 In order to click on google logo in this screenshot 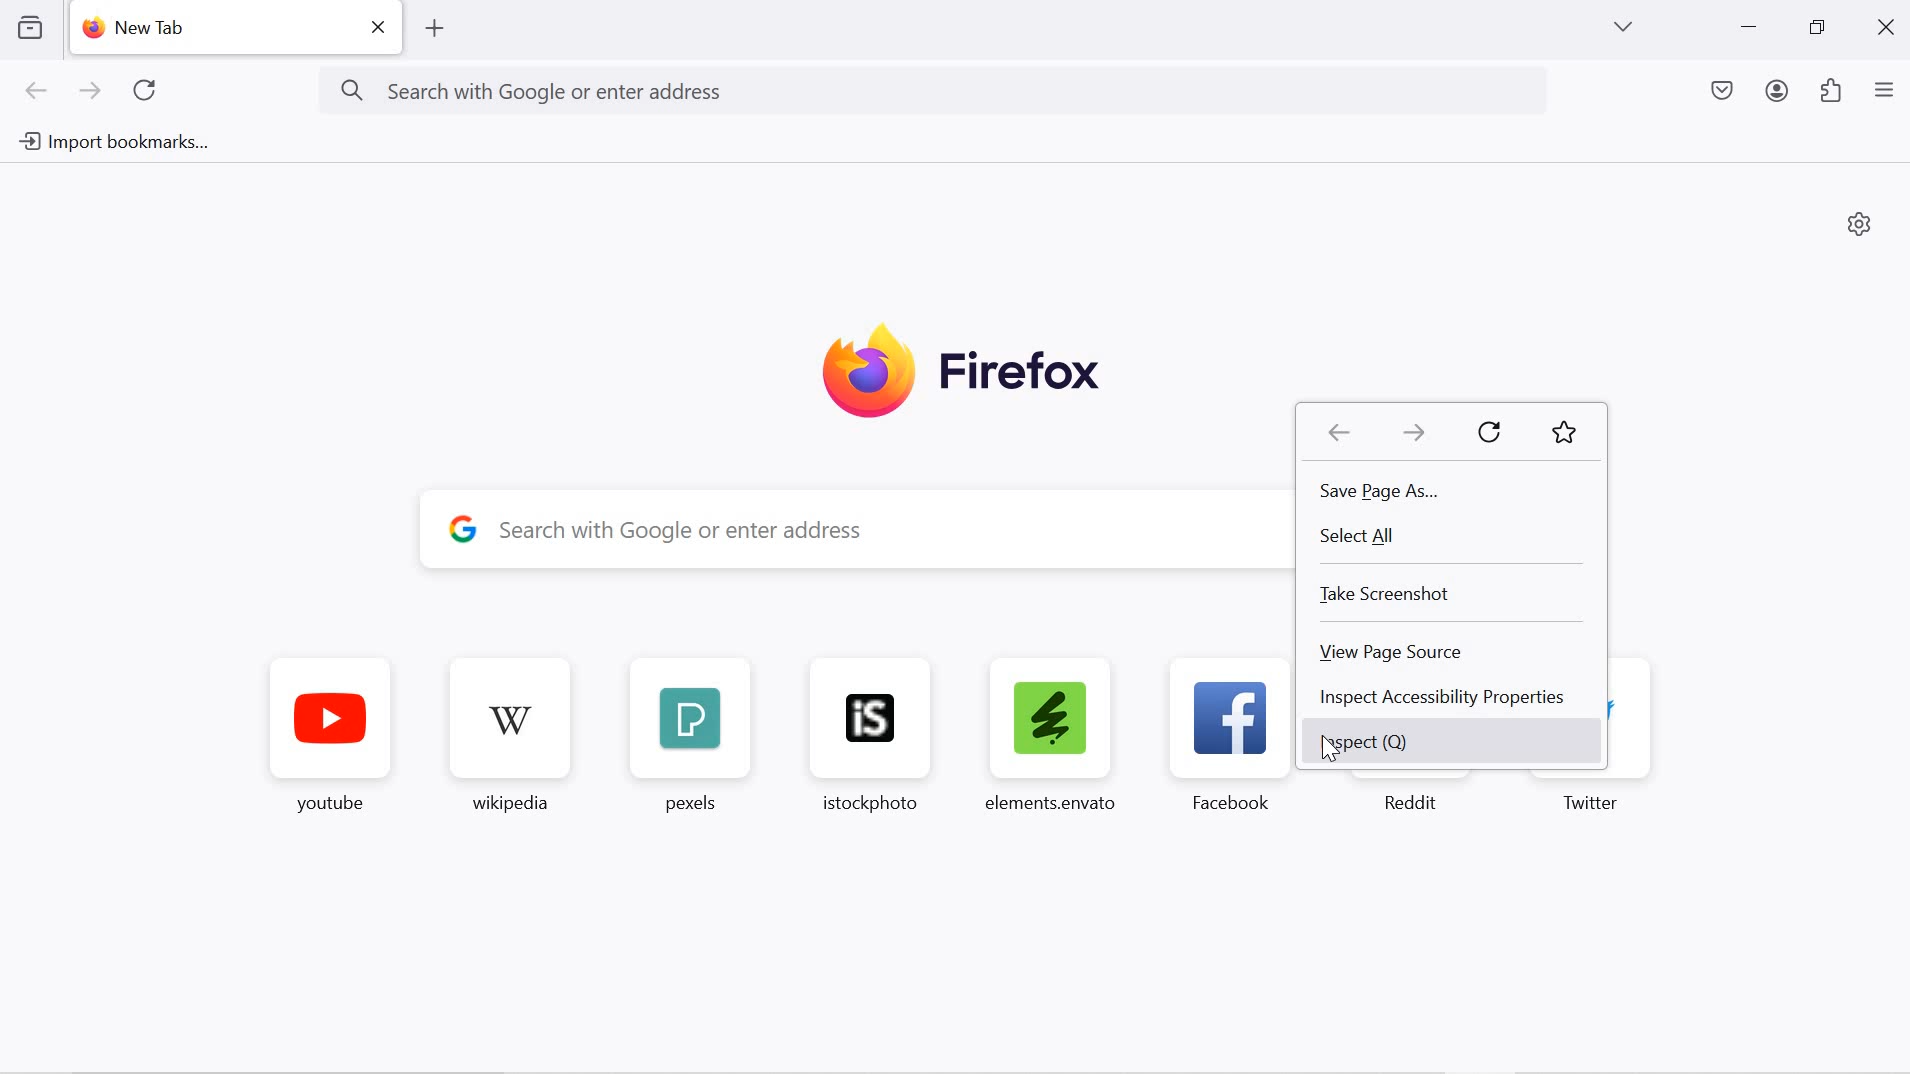, I will do `click(464, 532)`.